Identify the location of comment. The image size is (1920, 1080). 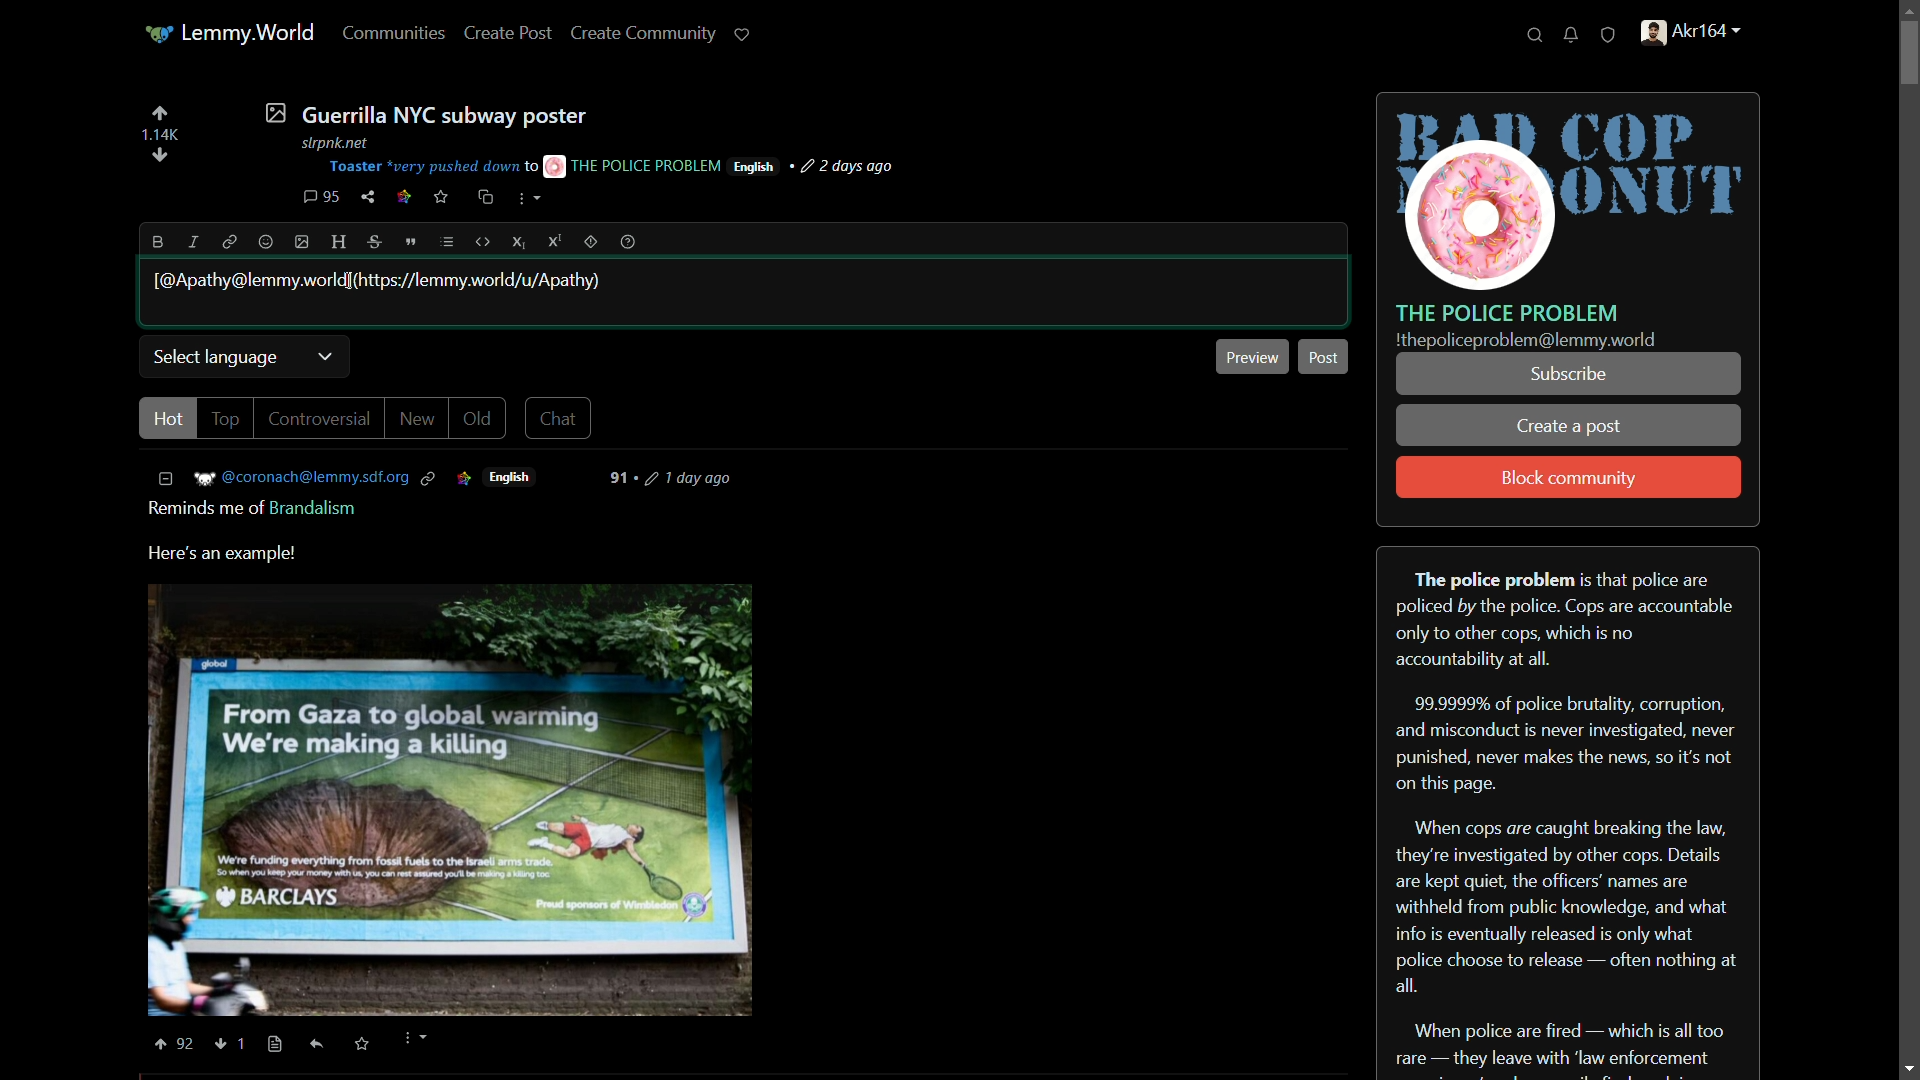
(321, 197).